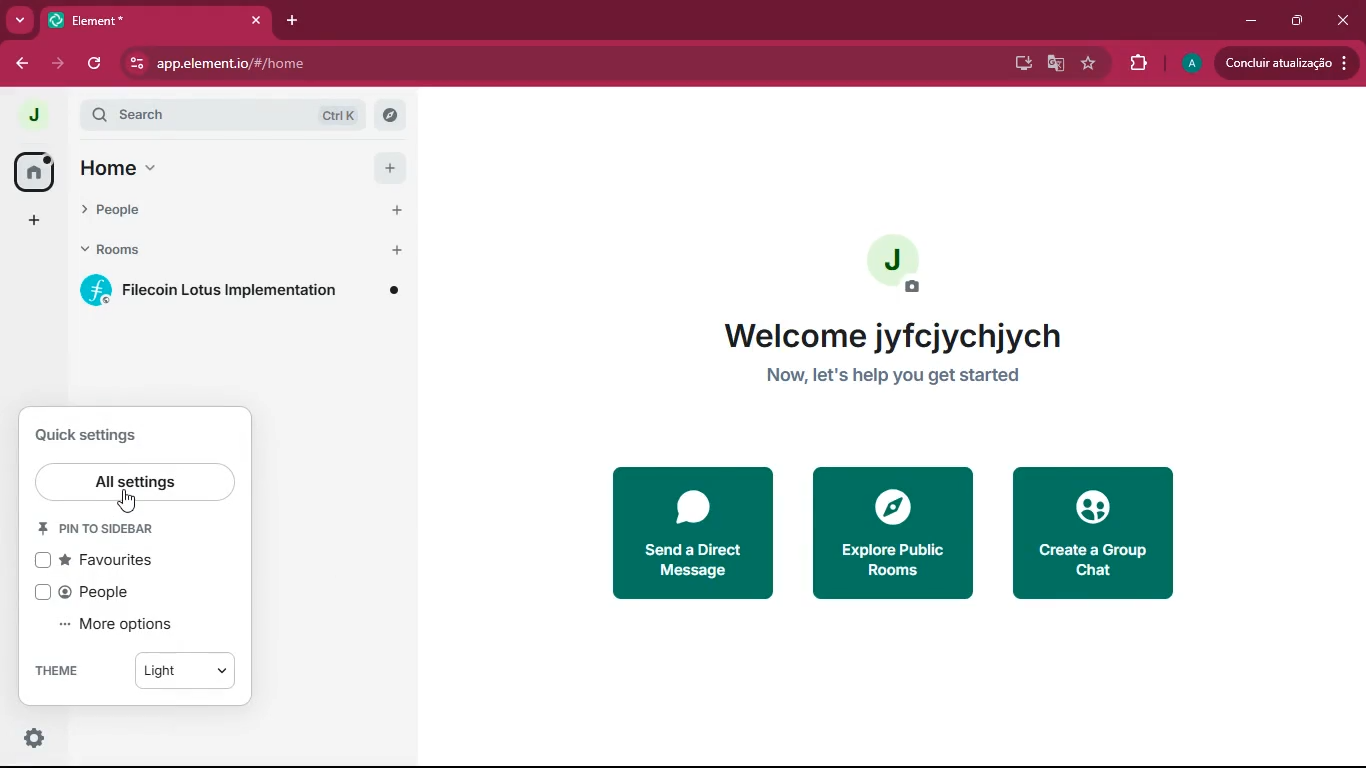 Image resolution: width=1366 pixels, height=768 pixels. What do you see at coordinates (245, 290) in the screenshot?
I see `room` at bounding box center [245, 290].